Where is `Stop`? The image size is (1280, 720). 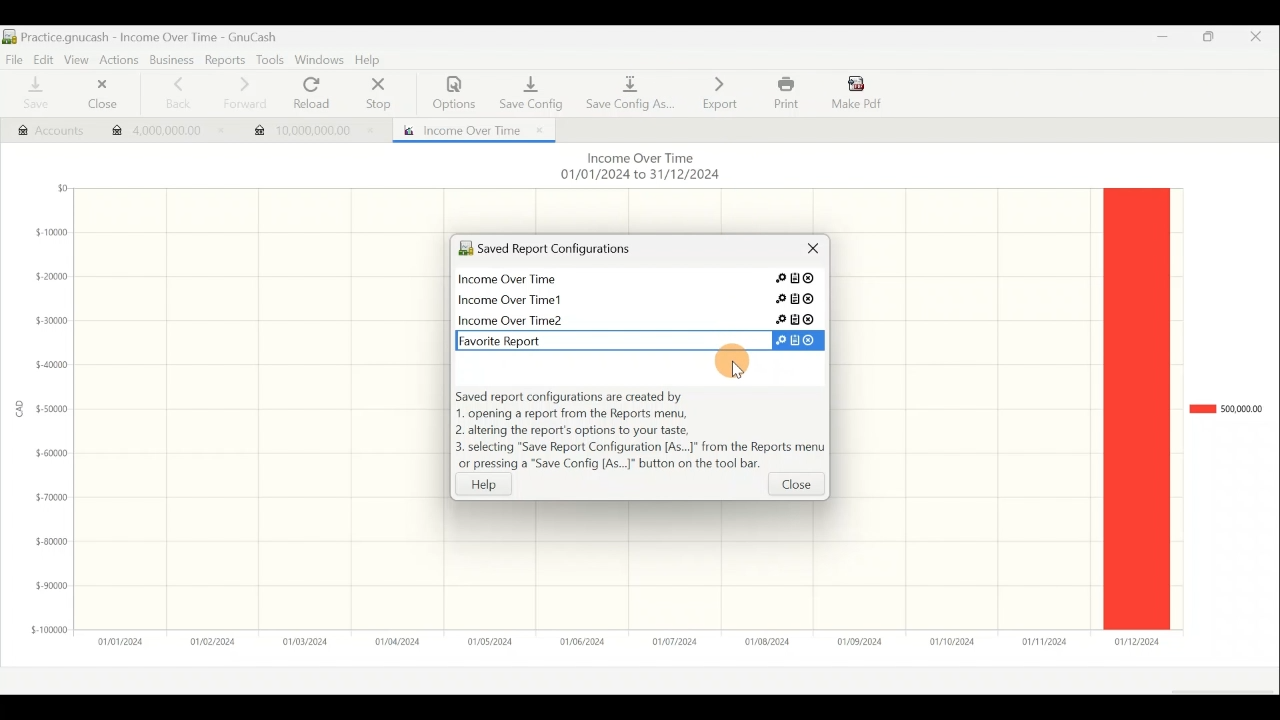
Stop is located at coordinates (376, 95).